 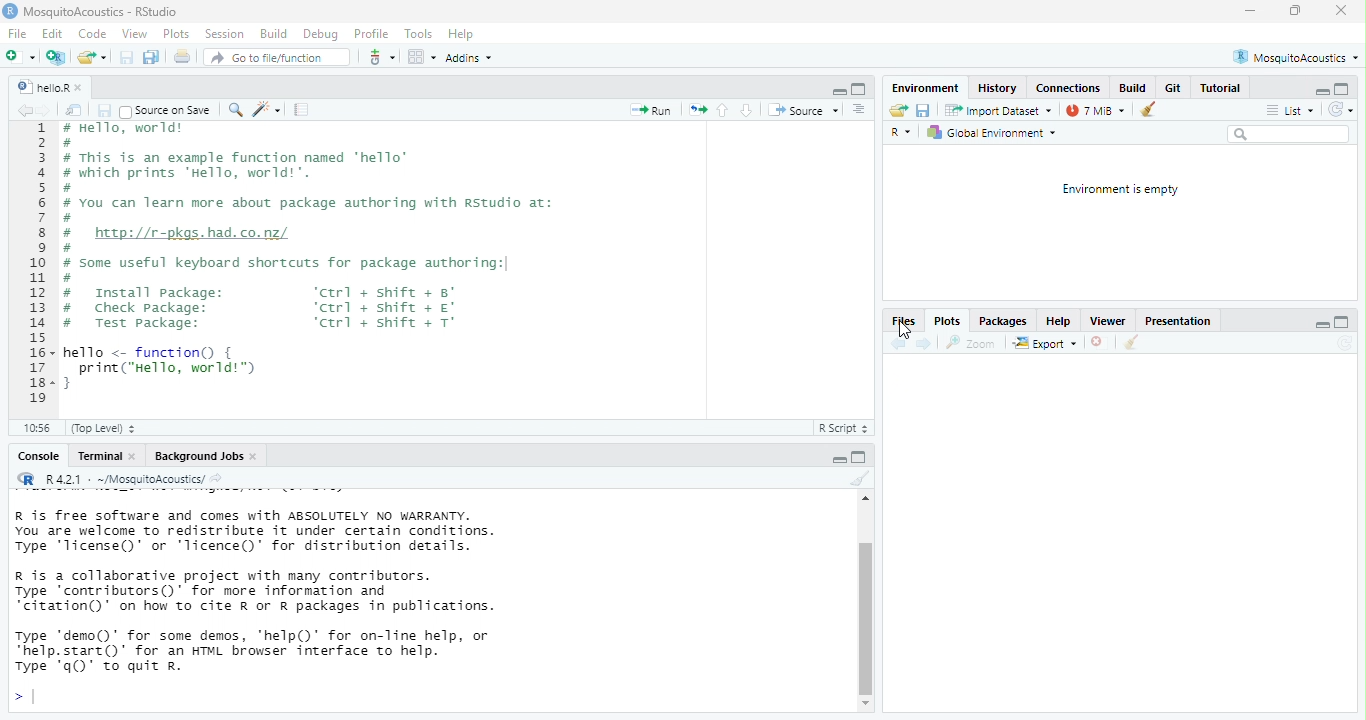 What do you see at coordinates (1098, 110) in the screenshot?
I see `7 mb` at bounding box center [1098, 110].